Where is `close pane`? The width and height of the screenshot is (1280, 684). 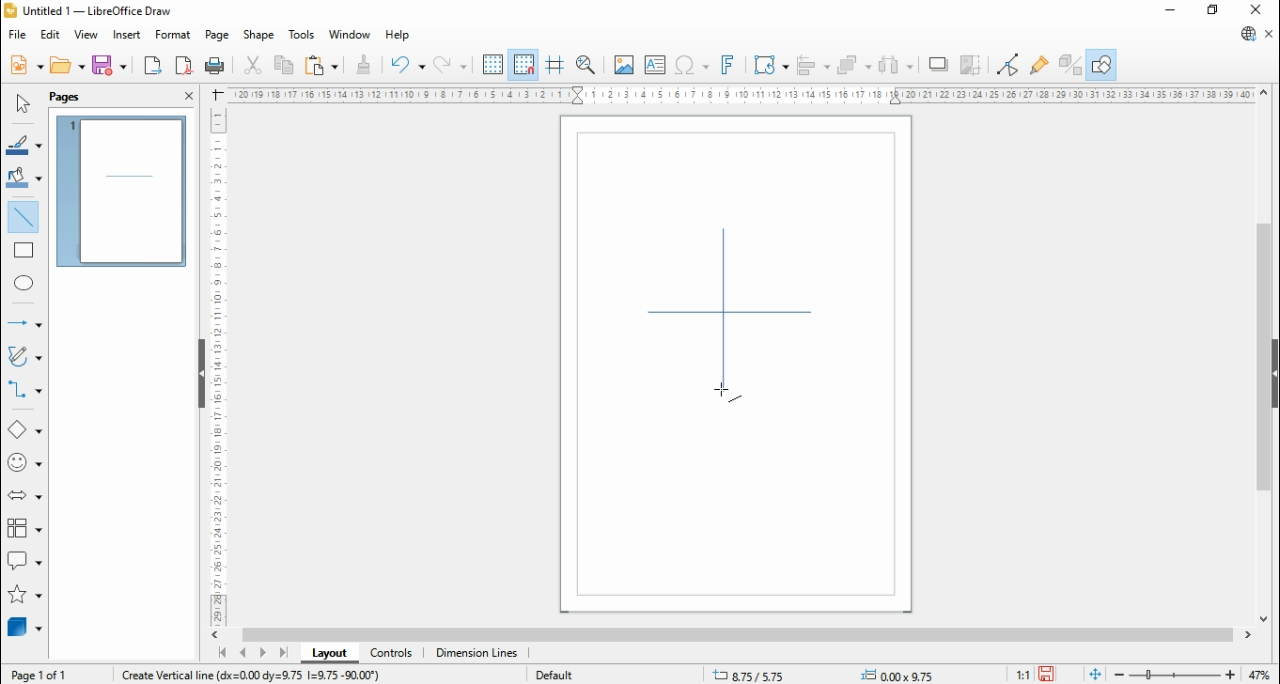 close pane is located at coordinates (188, 96).